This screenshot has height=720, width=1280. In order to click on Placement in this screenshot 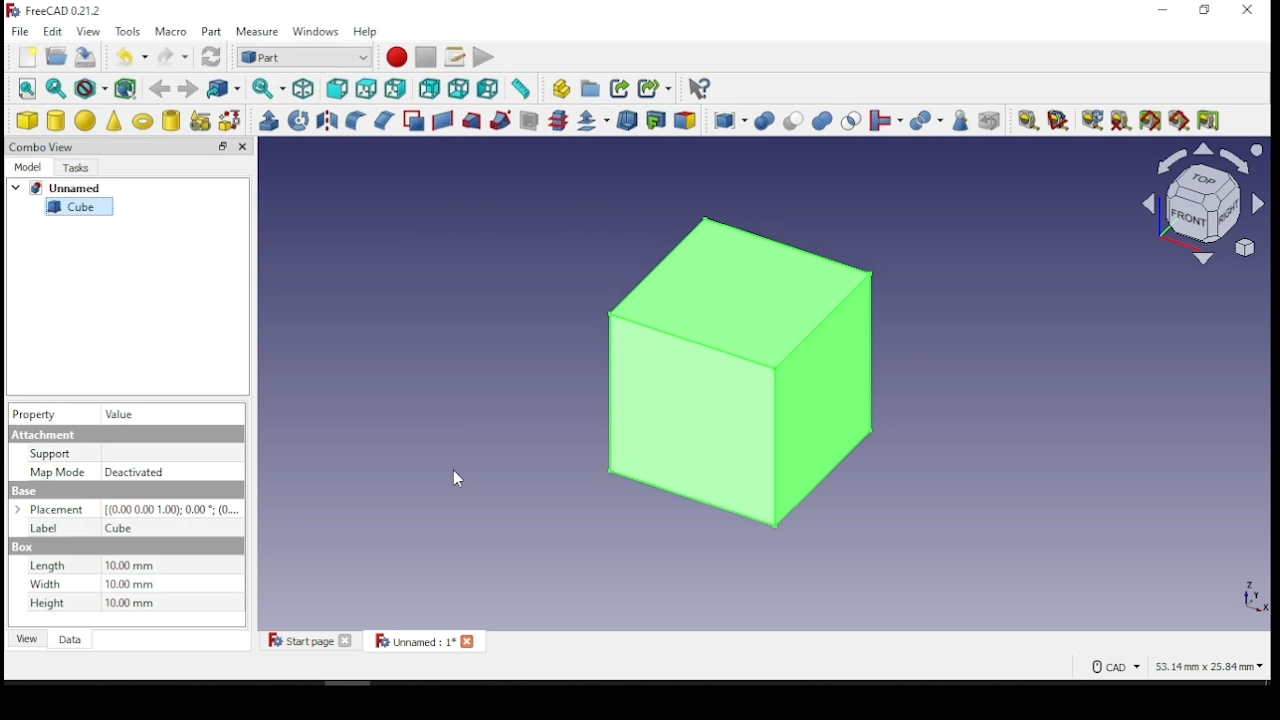, I will do `click(54, 510)`.